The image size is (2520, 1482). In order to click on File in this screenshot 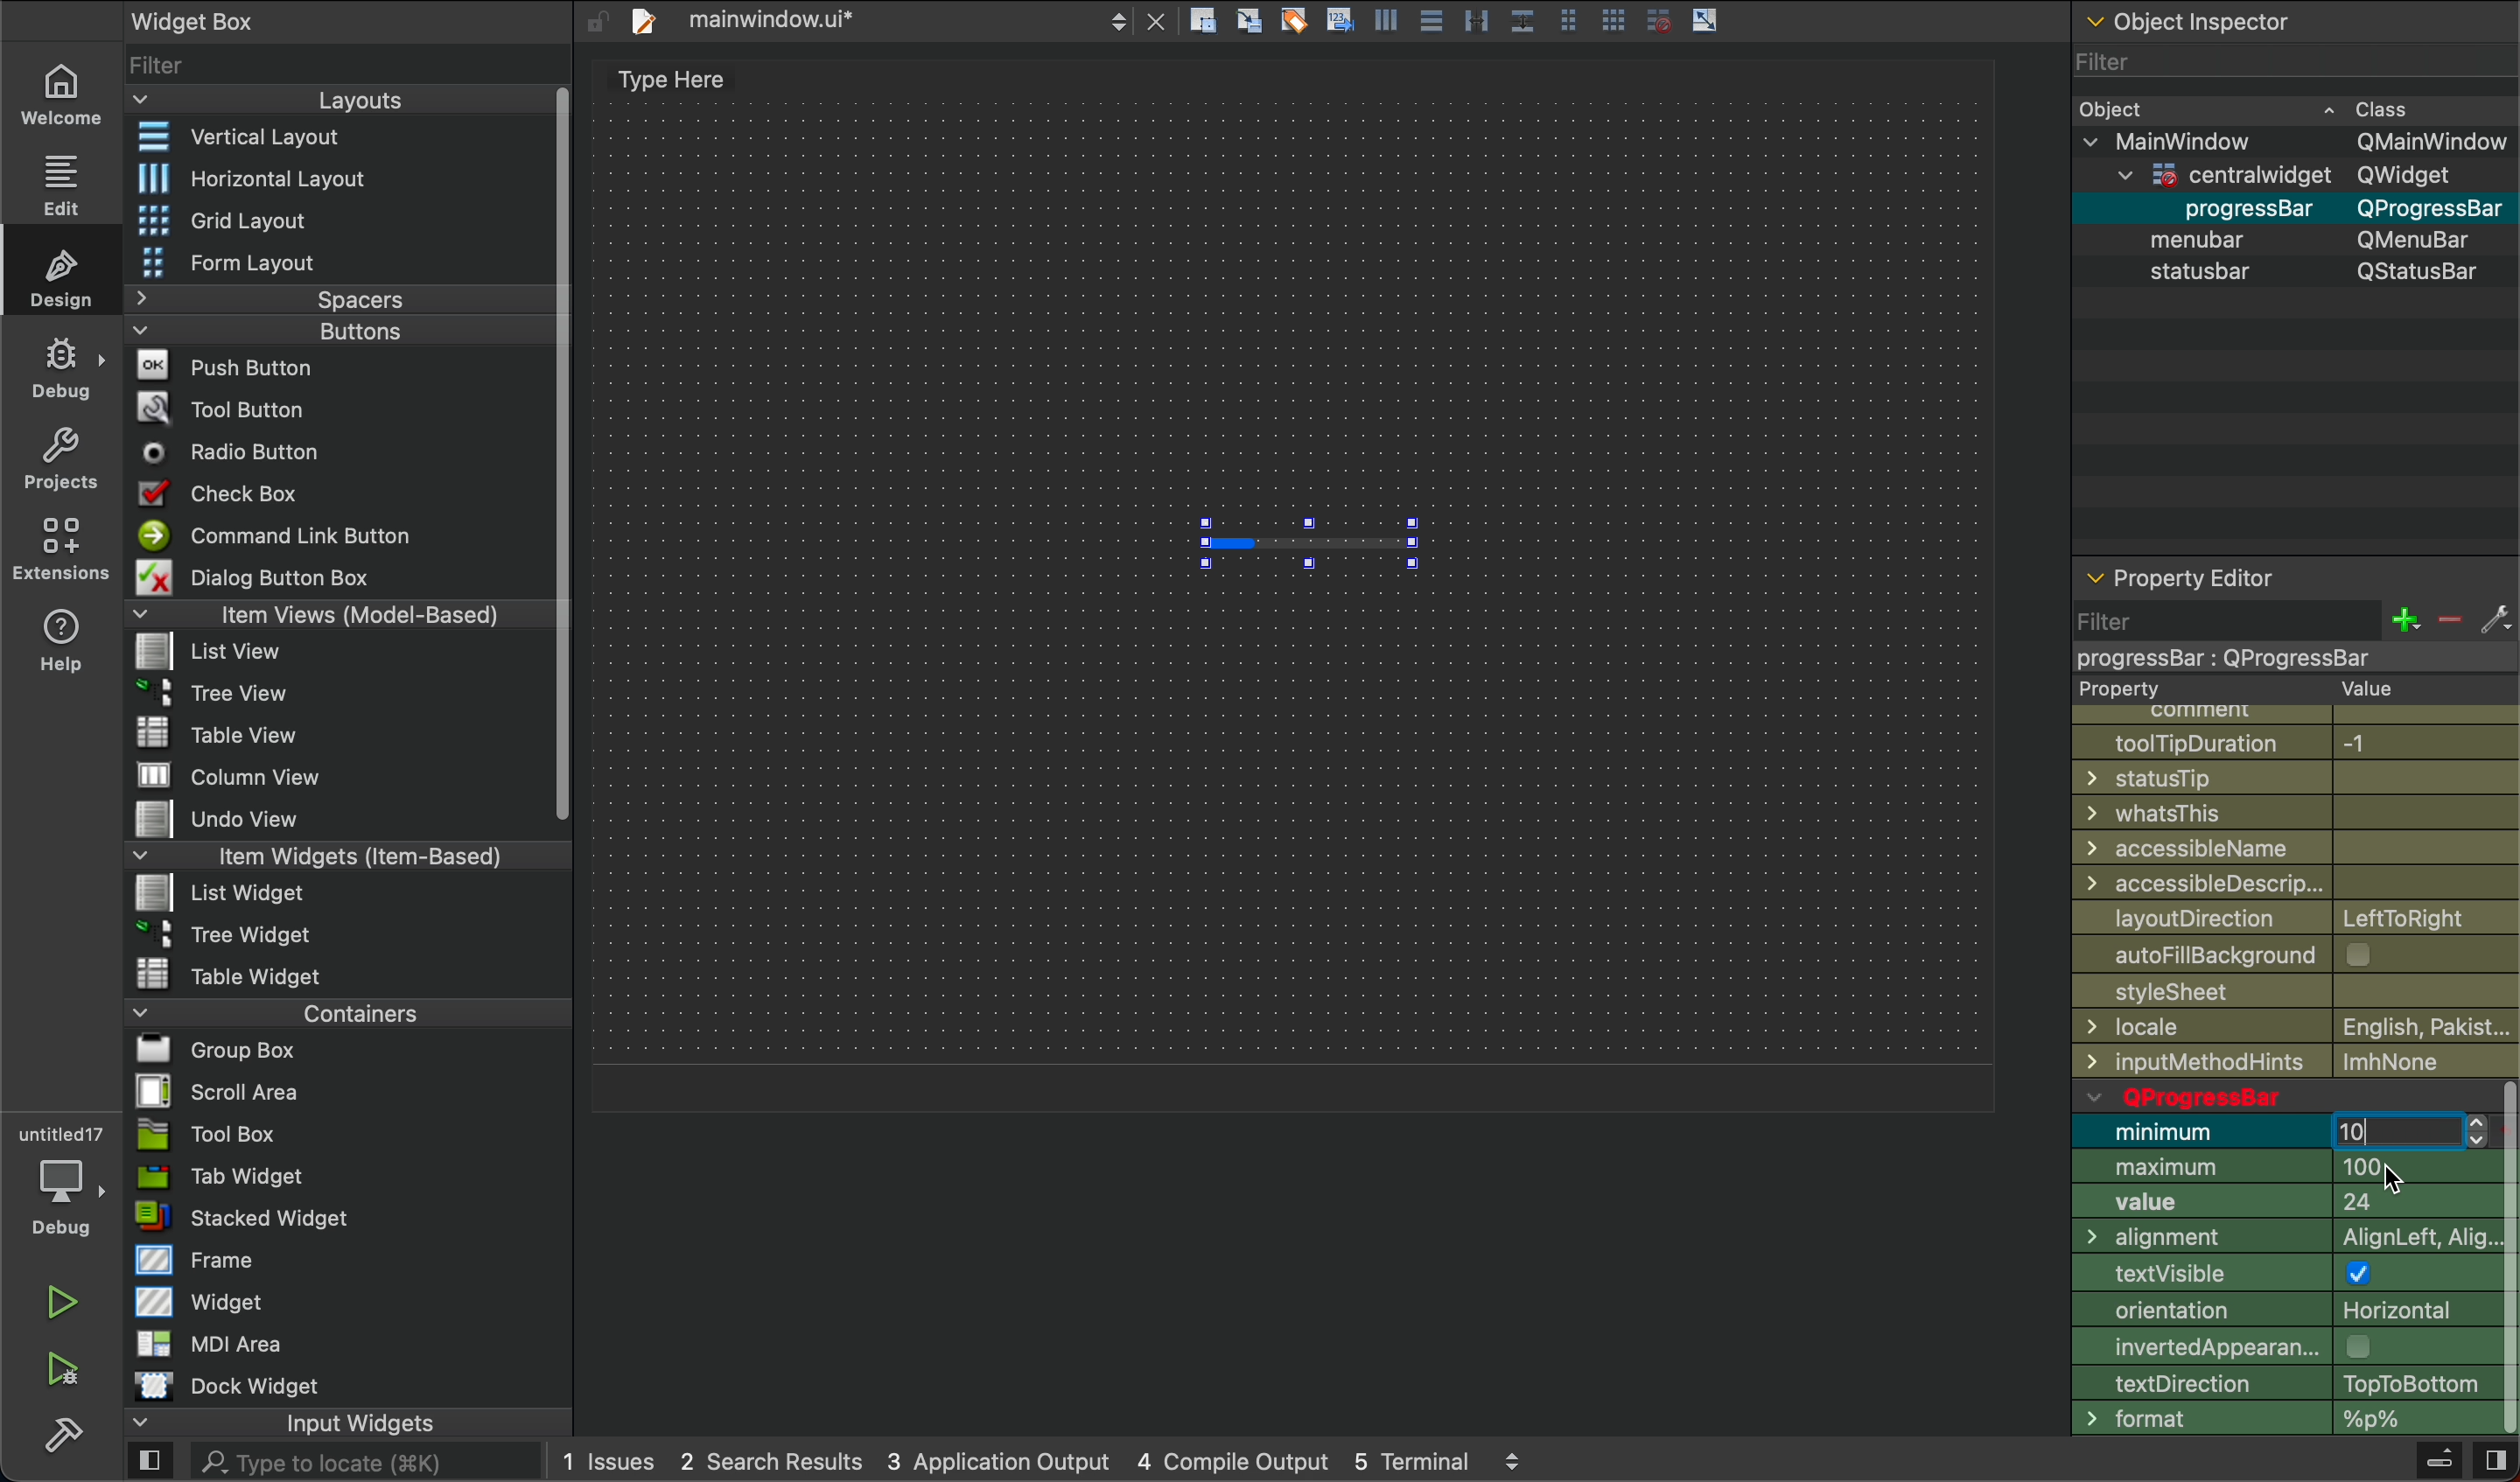, I will do `click(208, 1091)`.